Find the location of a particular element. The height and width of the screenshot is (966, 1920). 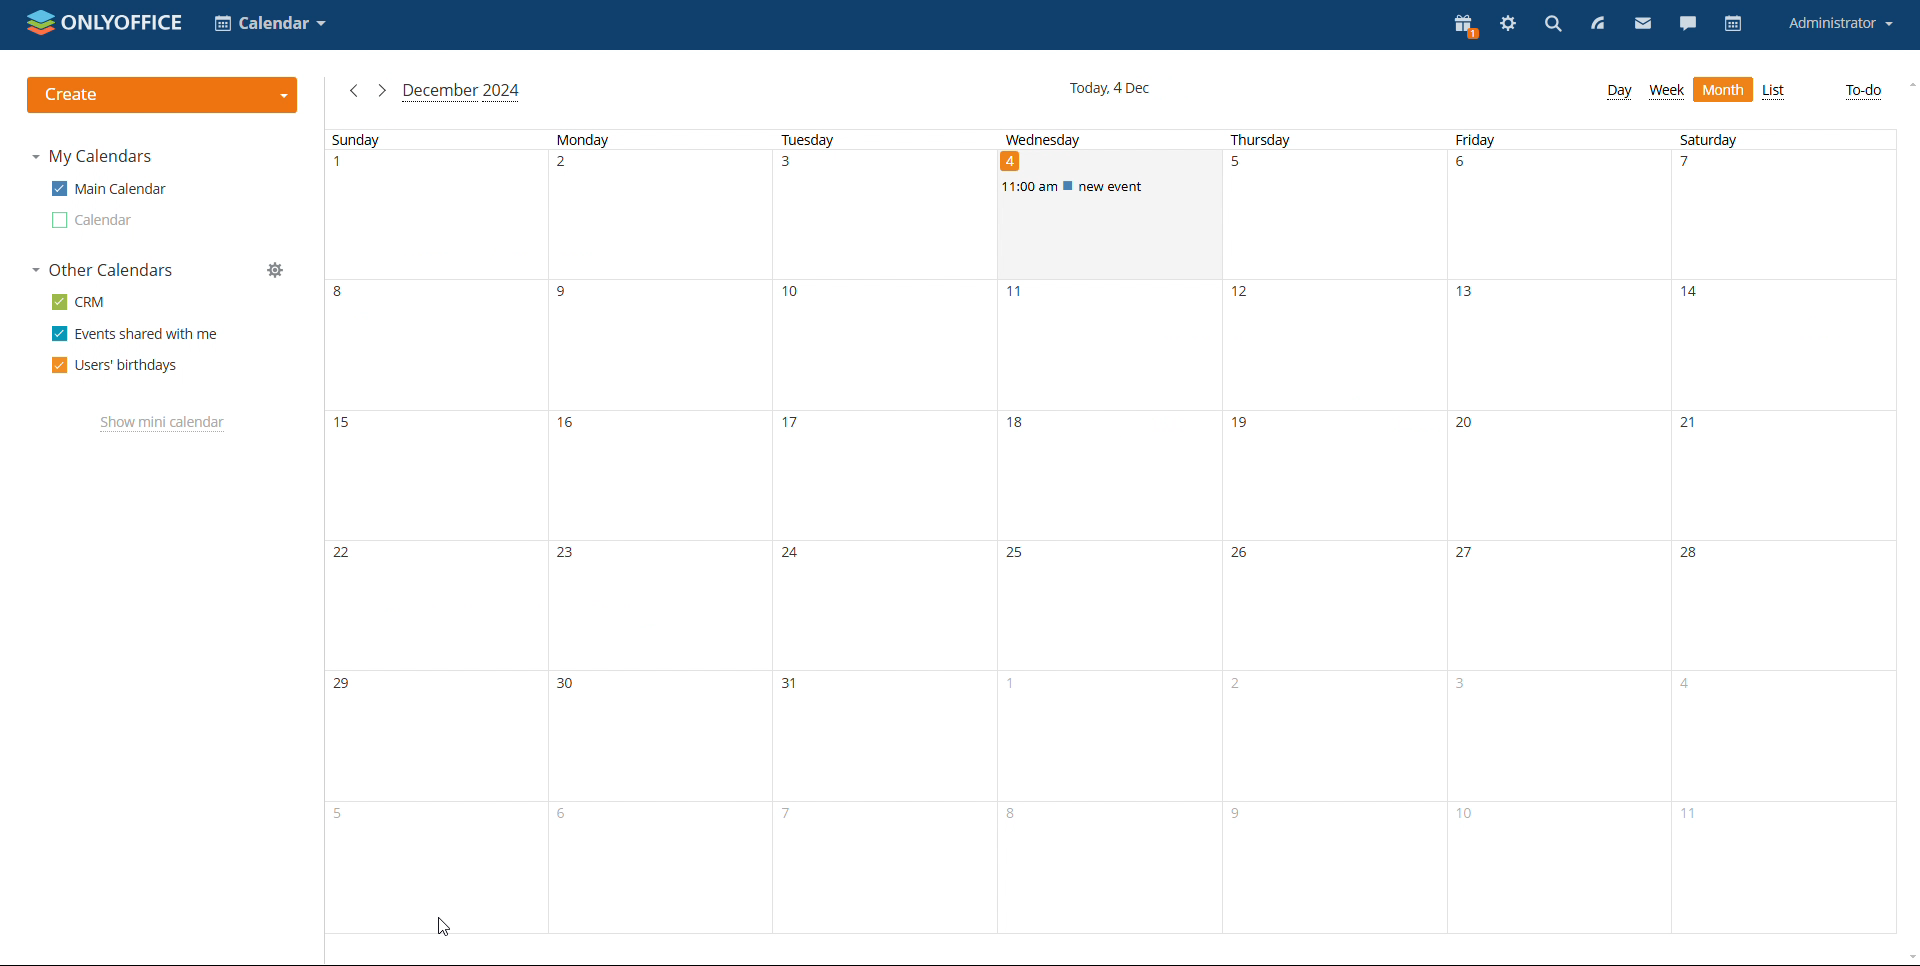

select application is located at coordinates (269, 23).